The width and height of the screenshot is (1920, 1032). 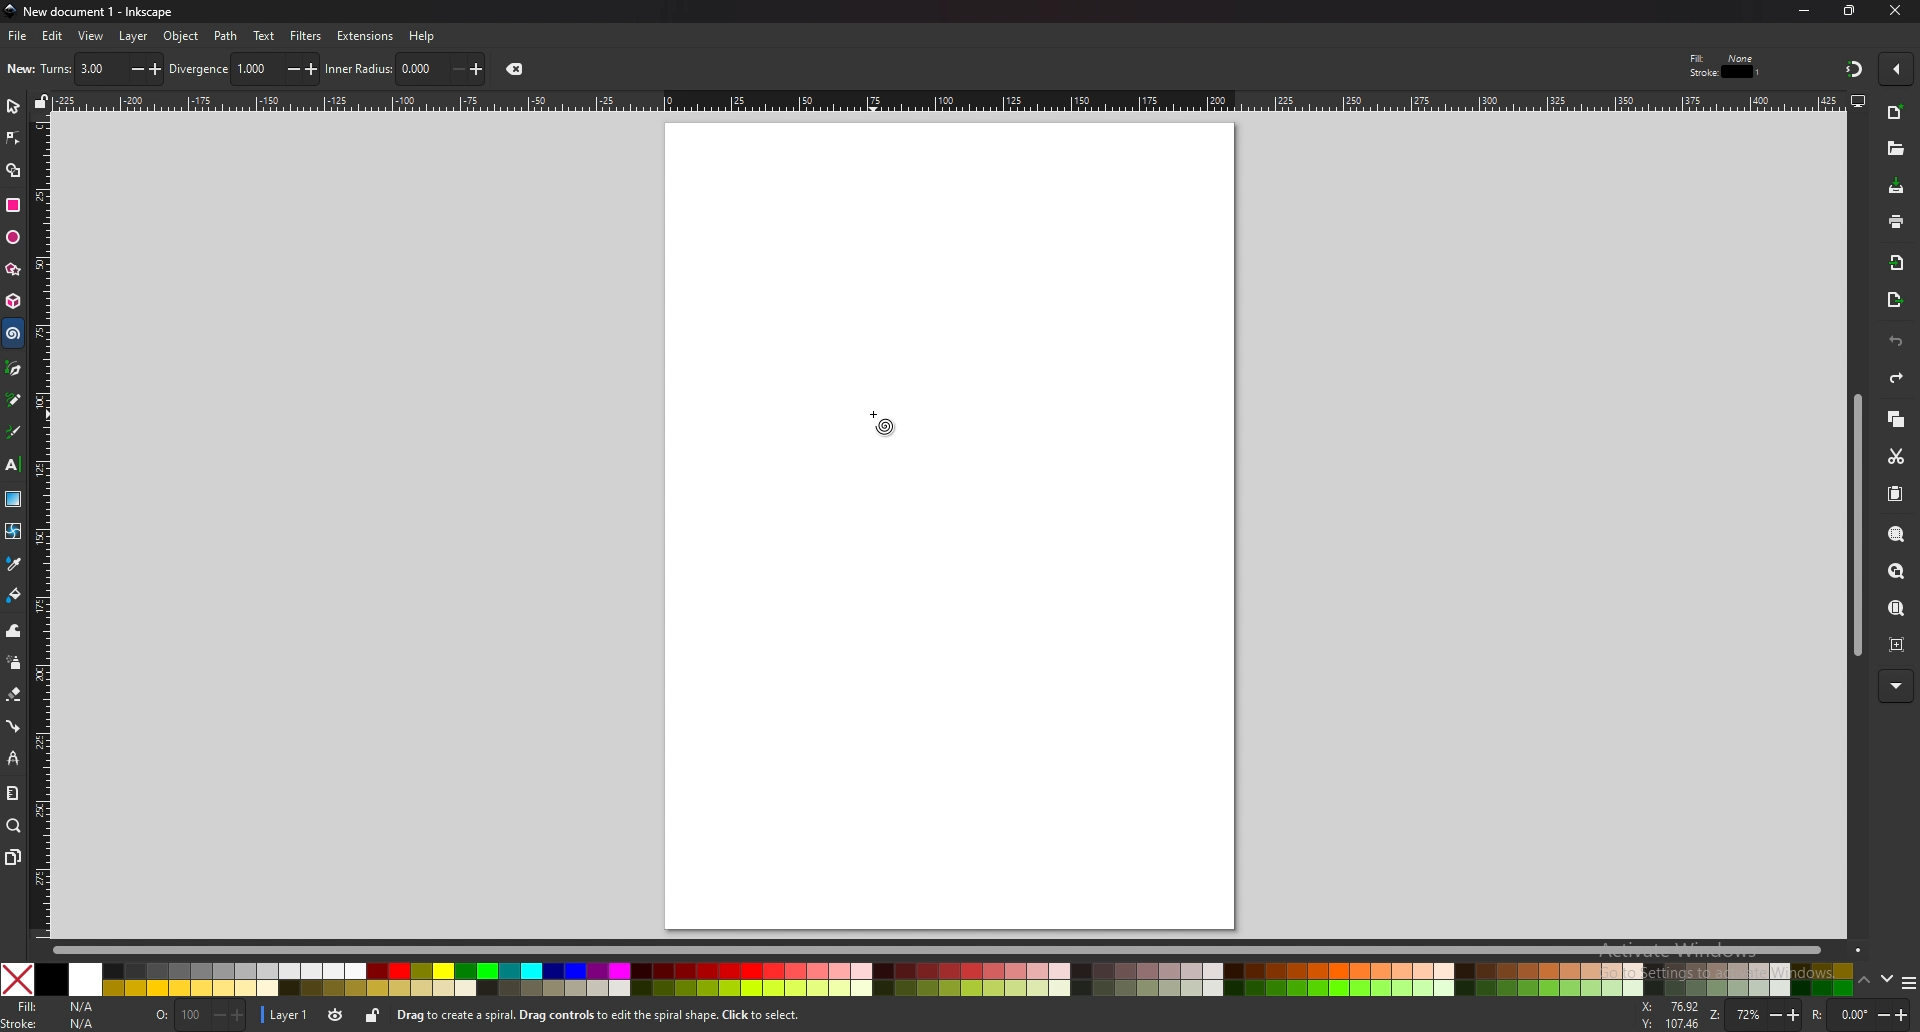 I want to click on enable snapping, so click(x=1894, y=67).